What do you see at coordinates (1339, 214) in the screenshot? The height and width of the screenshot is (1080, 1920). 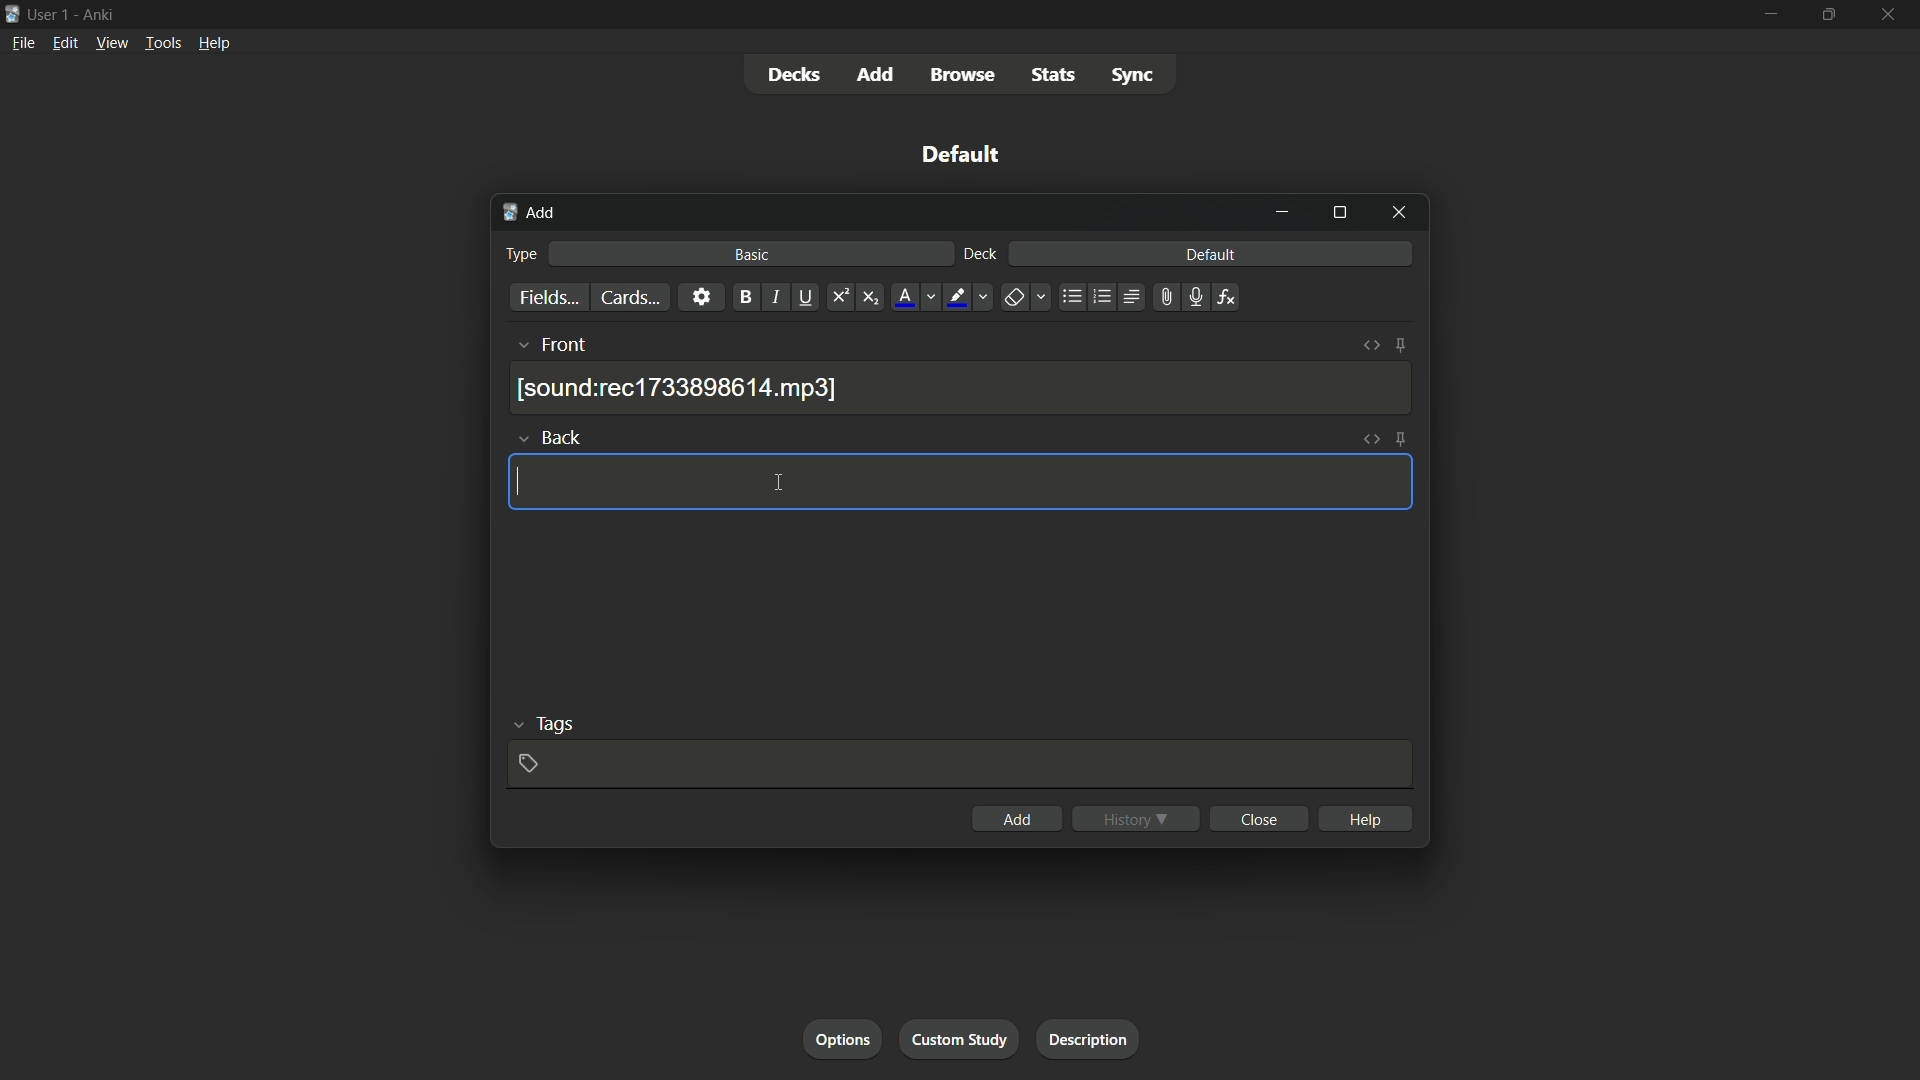 I see `maximize` at bounding box center [1339, 214].